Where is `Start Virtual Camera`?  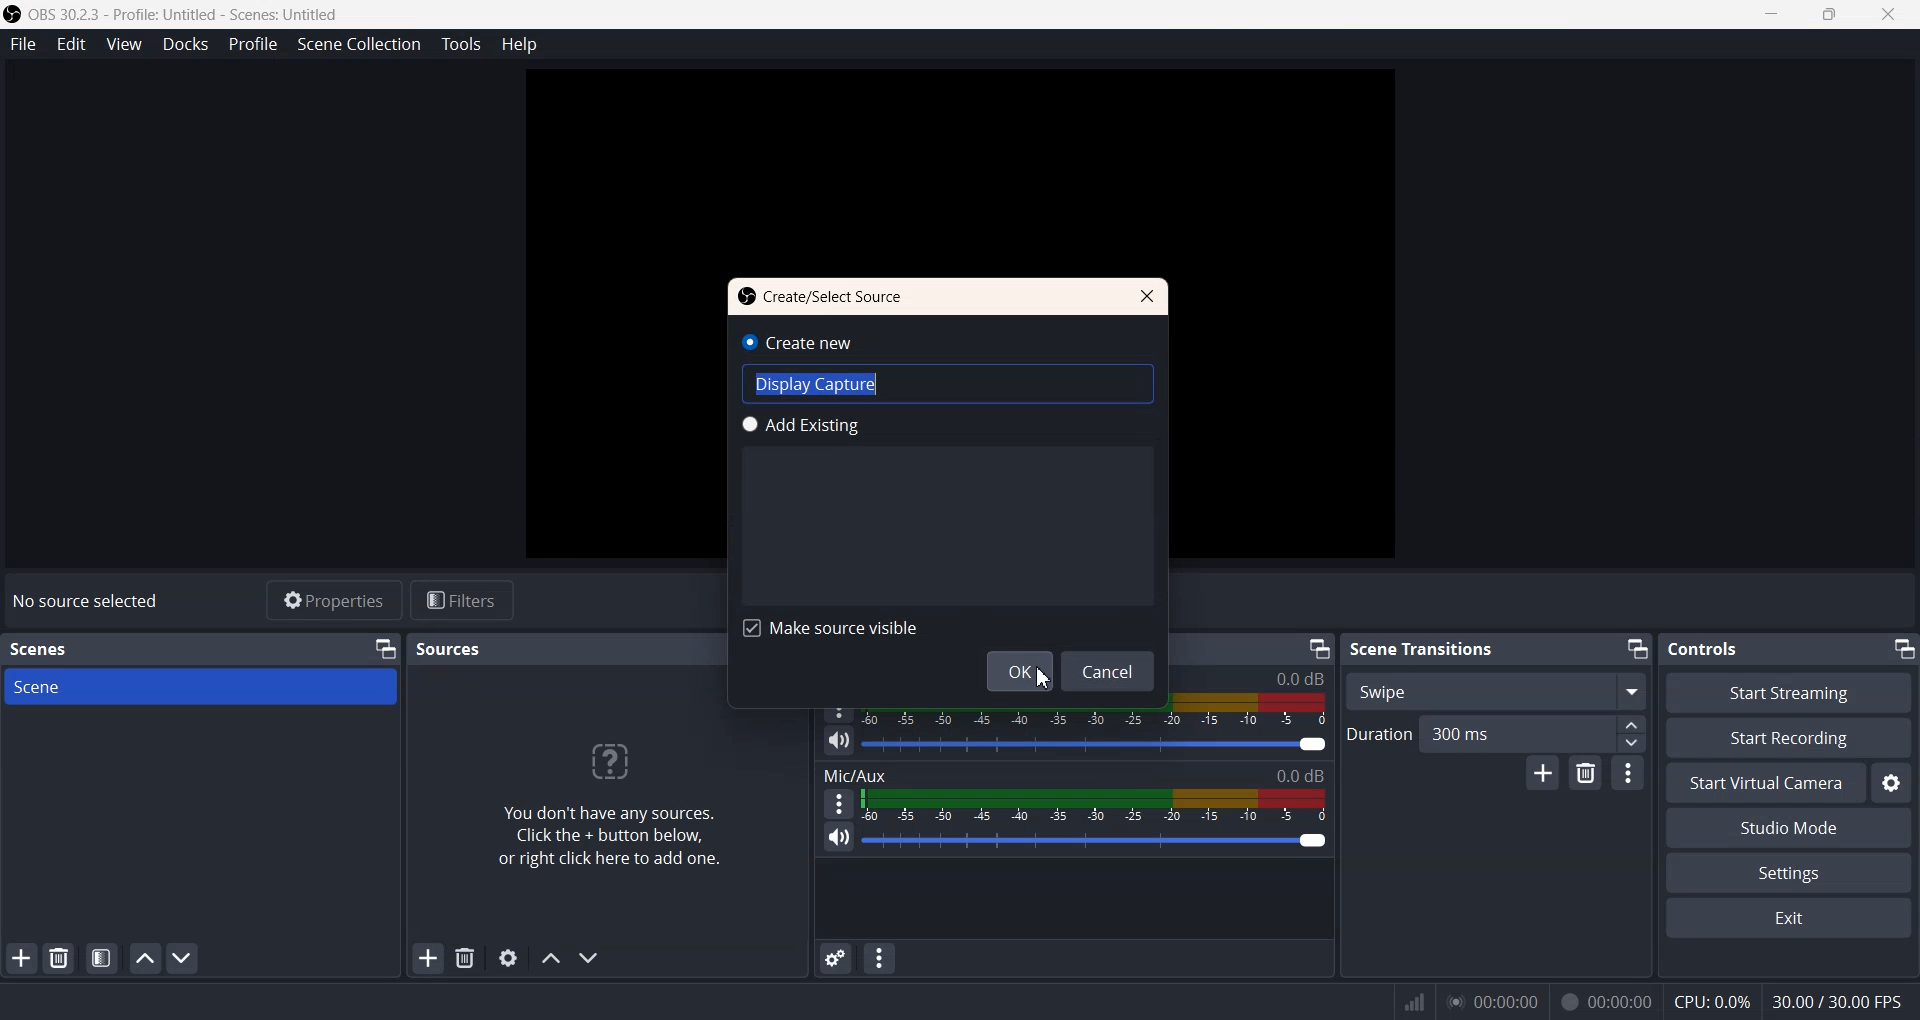 Start Virtual Camera is located at coordinates (1765, 783).